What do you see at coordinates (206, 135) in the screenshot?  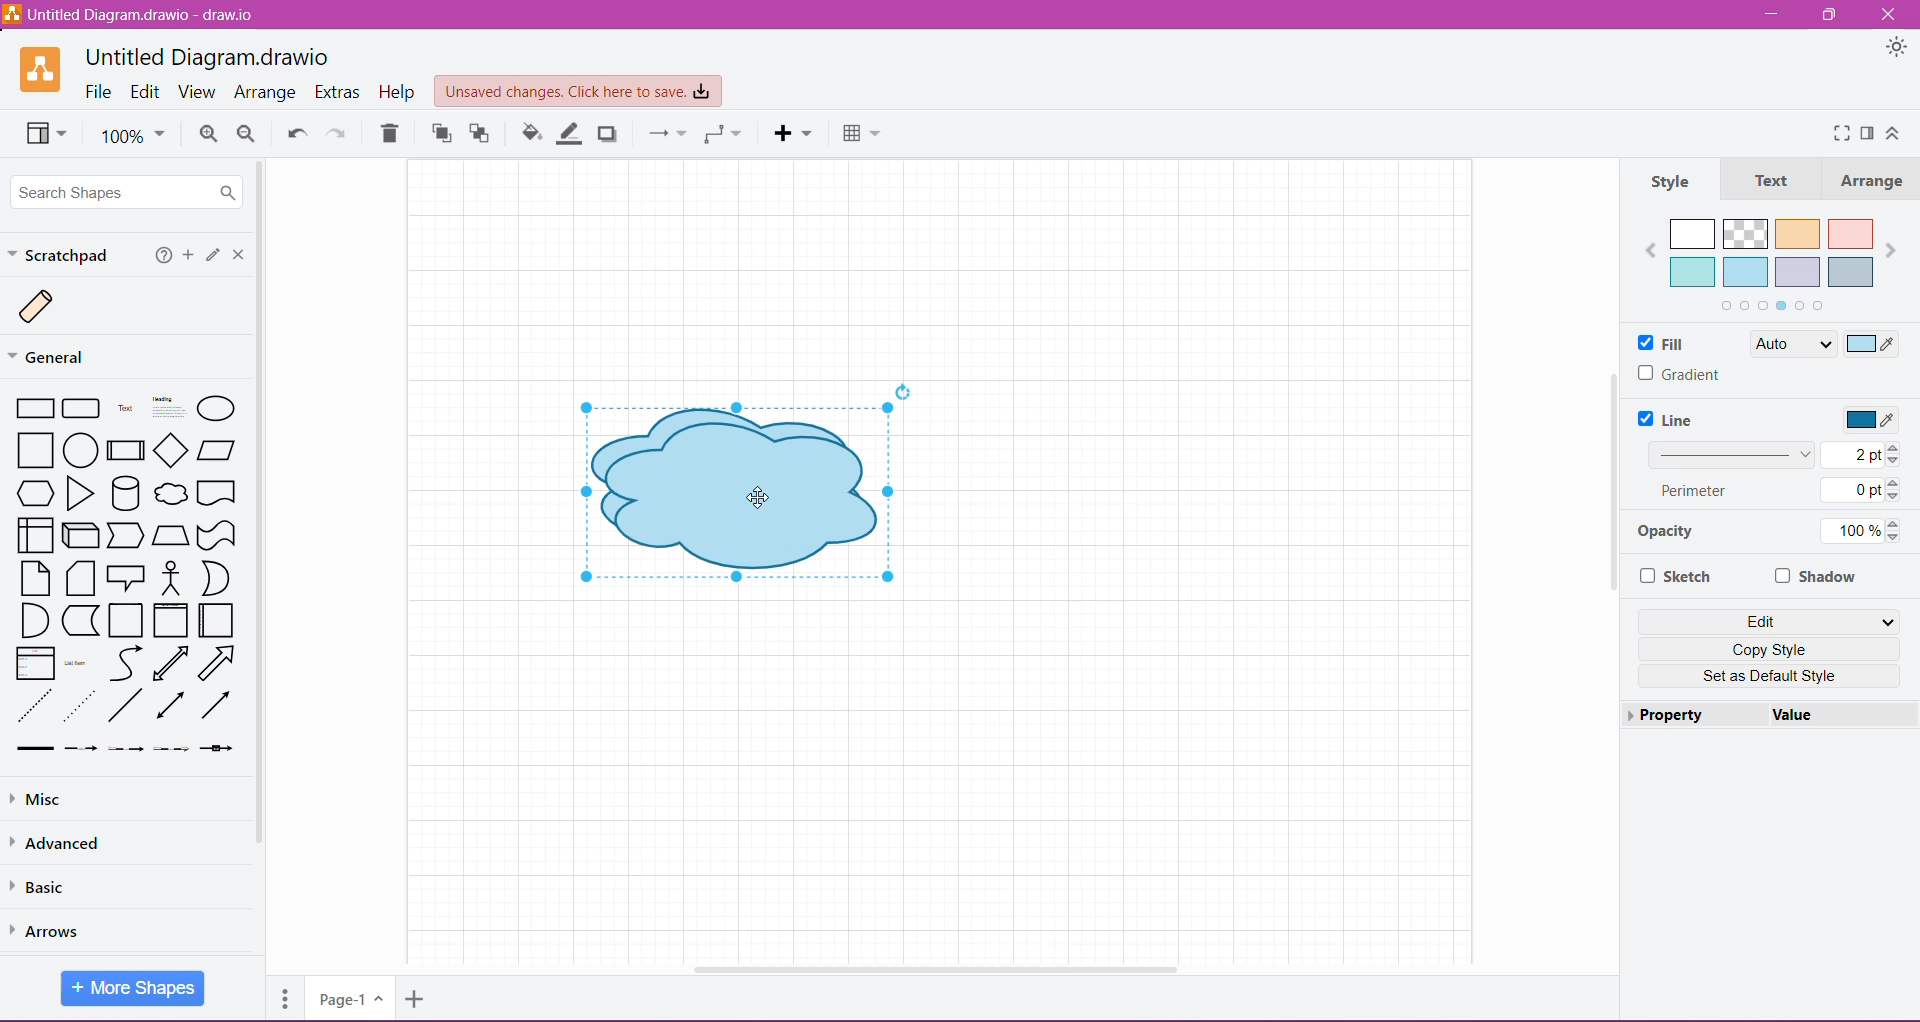 I see `Zoom In` at bounding box center [206, 135].